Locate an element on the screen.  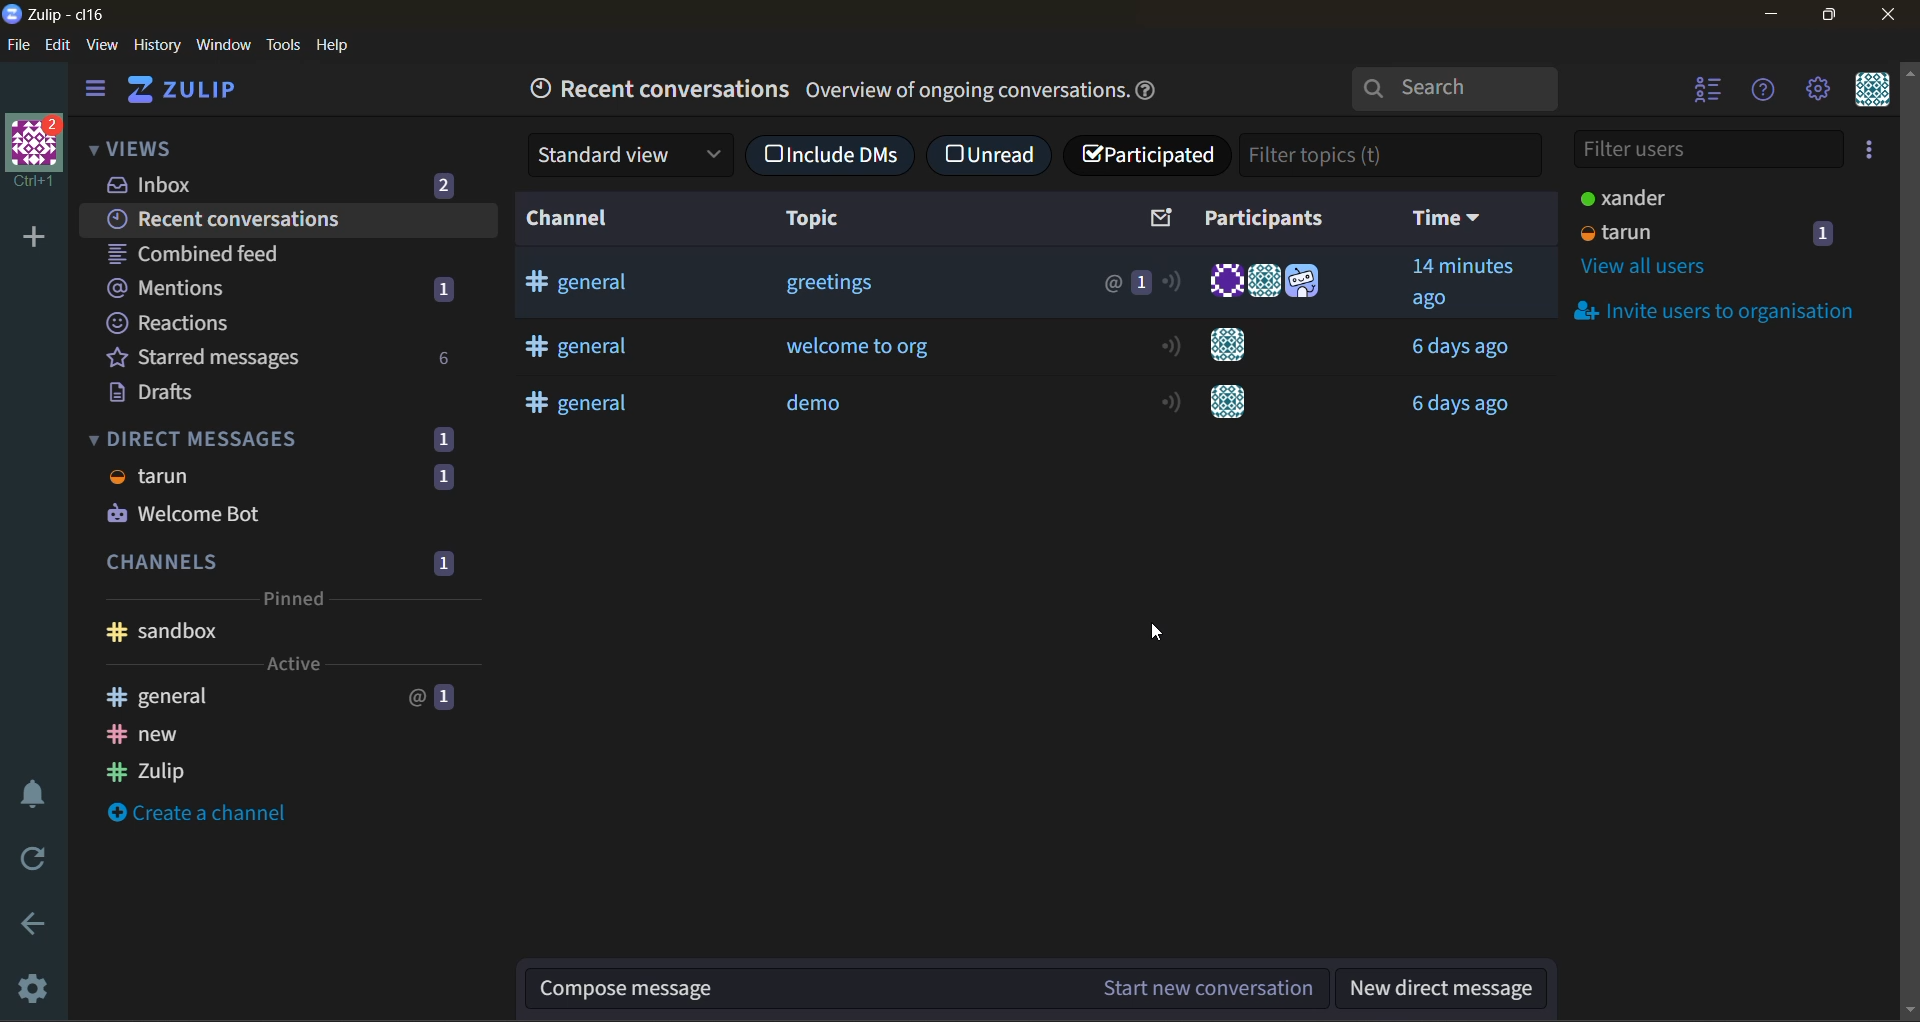
scroll down is located at coordinates (1908, 1012).